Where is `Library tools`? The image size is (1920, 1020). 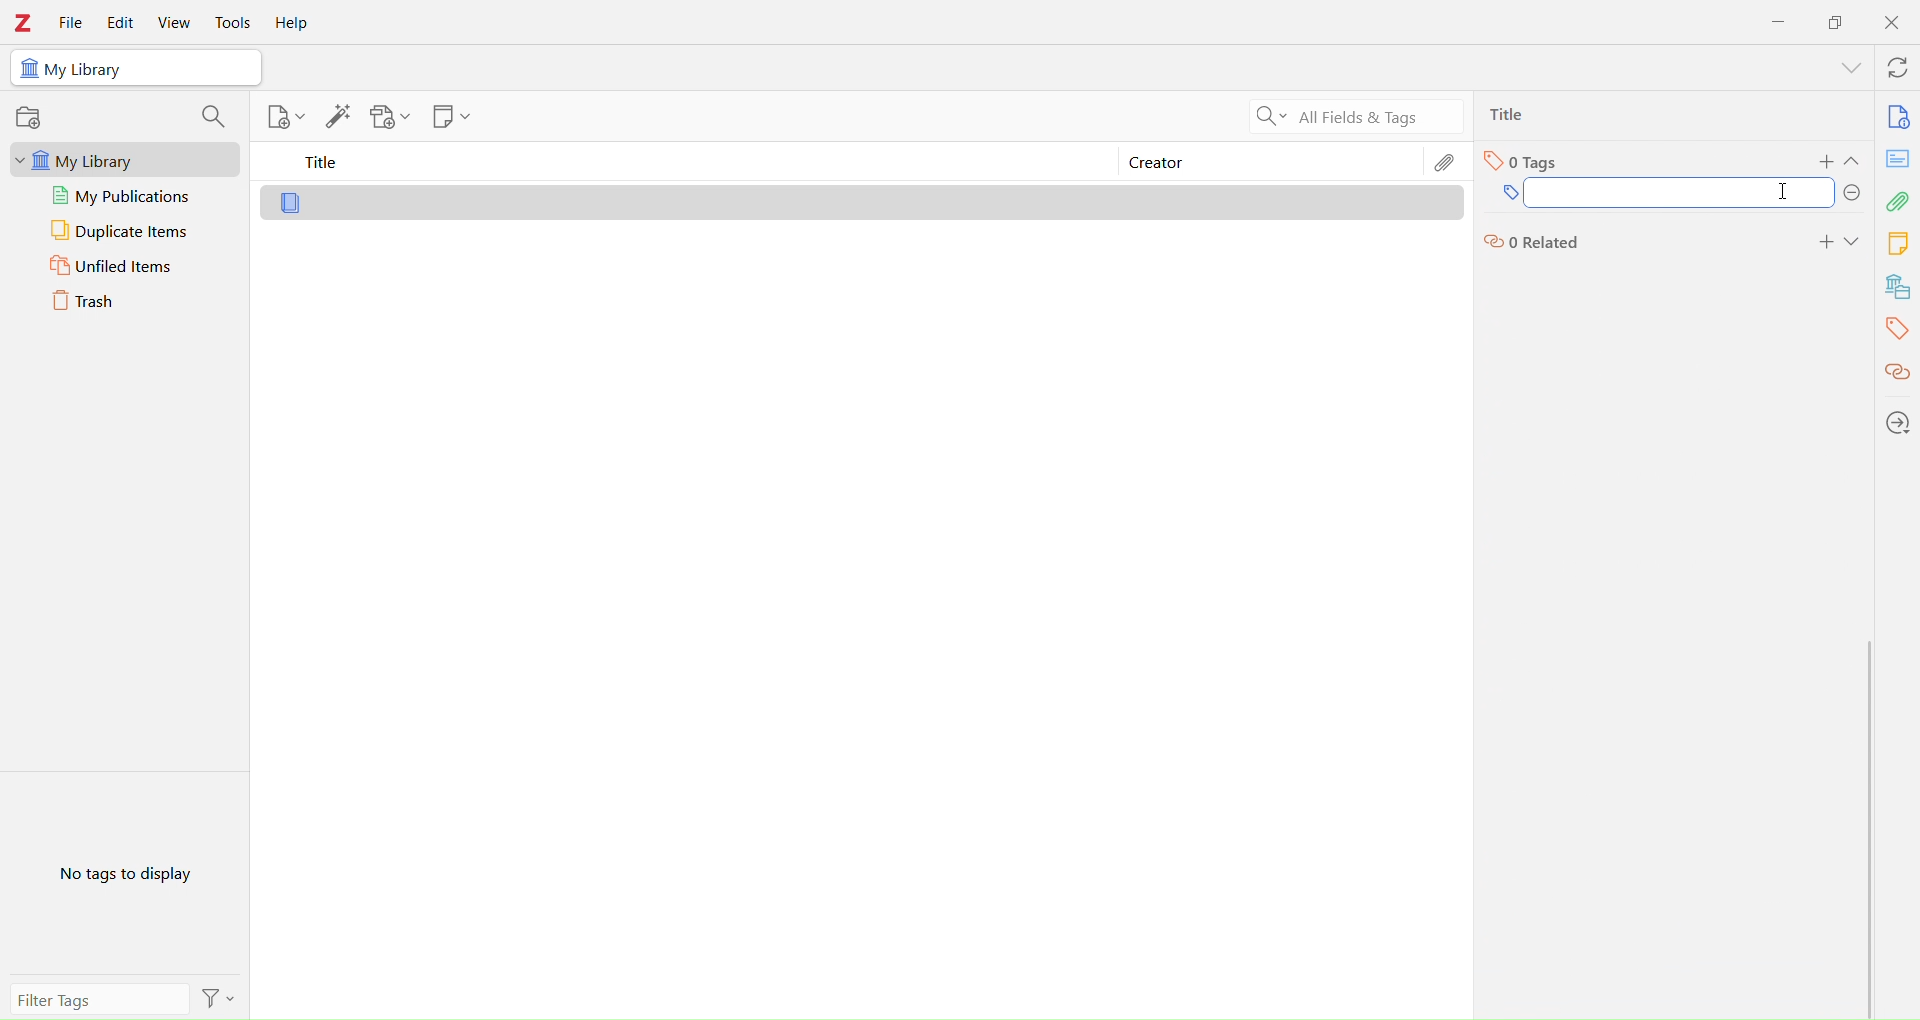 Library tools is located at coordinates (361, 118).